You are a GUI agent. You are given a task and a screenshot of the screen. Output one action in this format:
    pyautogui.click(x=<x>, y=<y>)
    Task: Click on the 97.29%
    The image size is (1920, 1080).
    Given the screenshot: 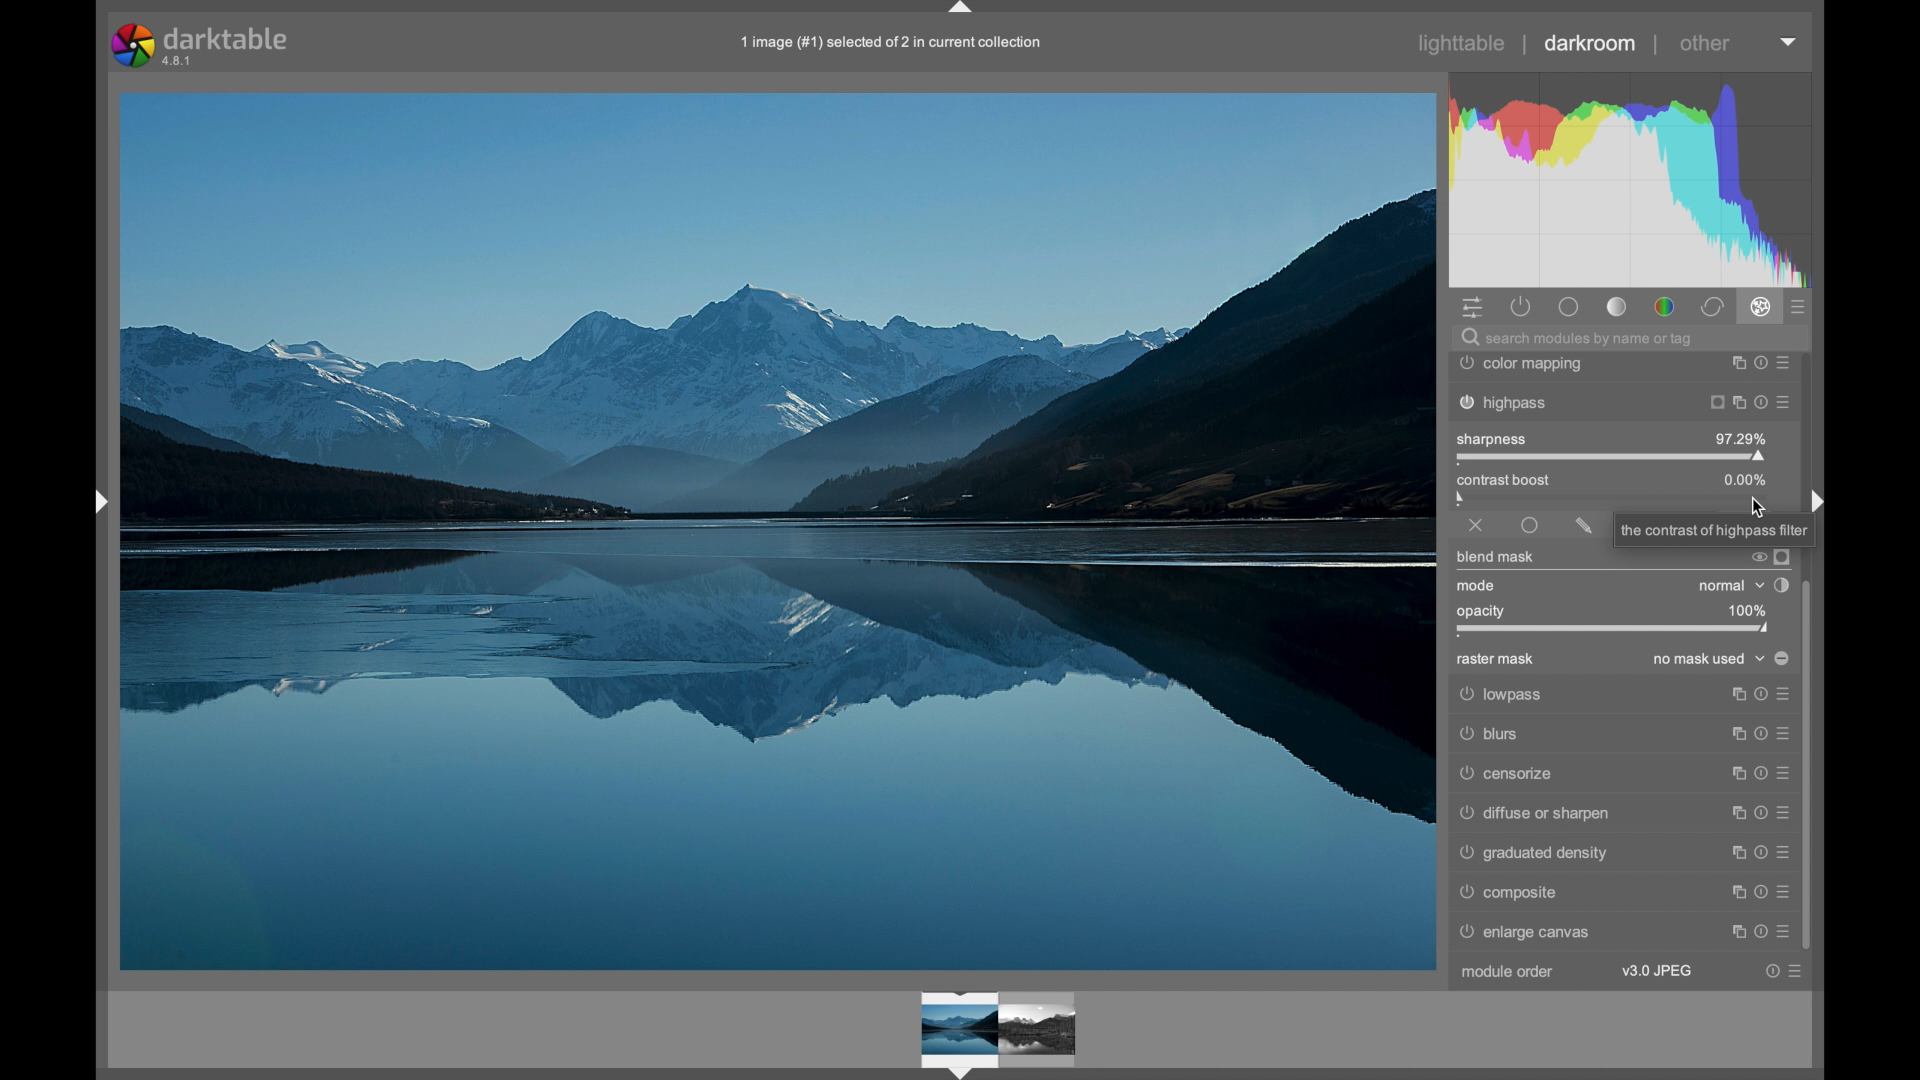 What is the action you would take?
    pyautogui.click(x=1740, y=438)
    